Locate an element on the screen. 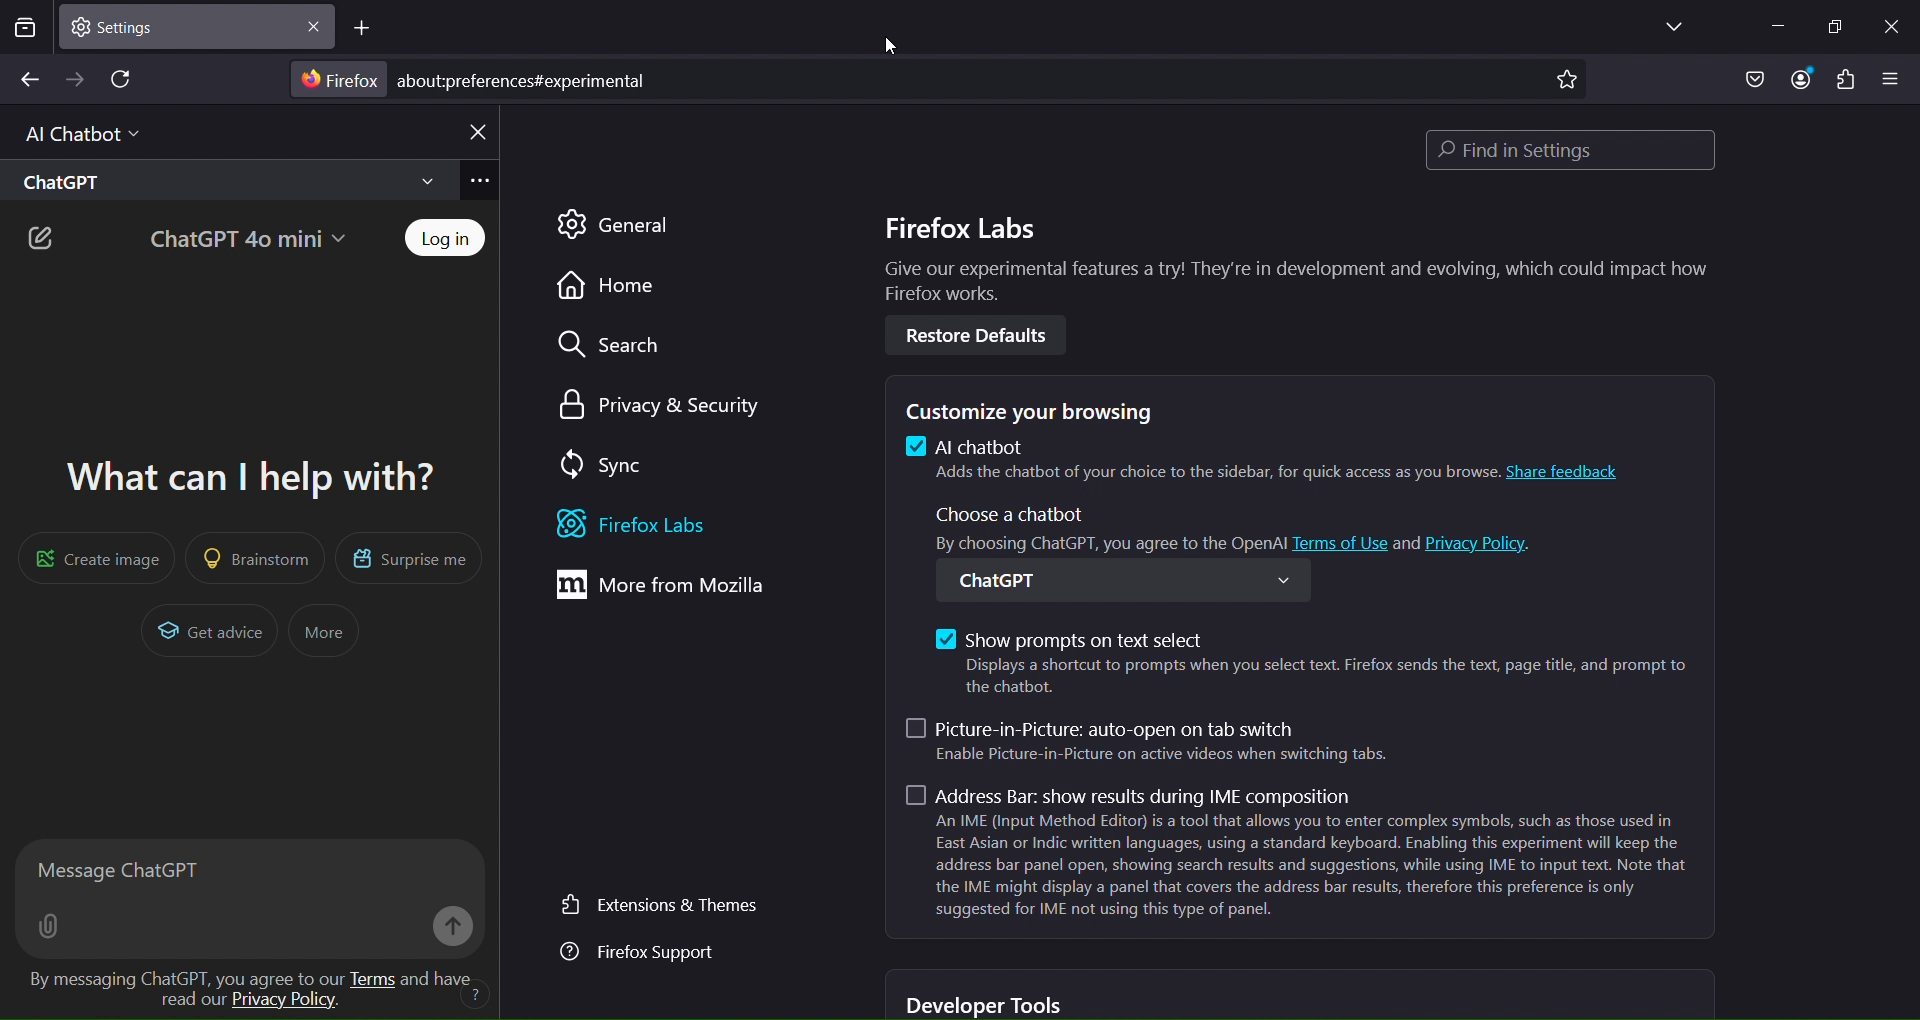 The height and width of the screenshot is (1020, 1920).  Firefox is located at coordinates (337, 80).